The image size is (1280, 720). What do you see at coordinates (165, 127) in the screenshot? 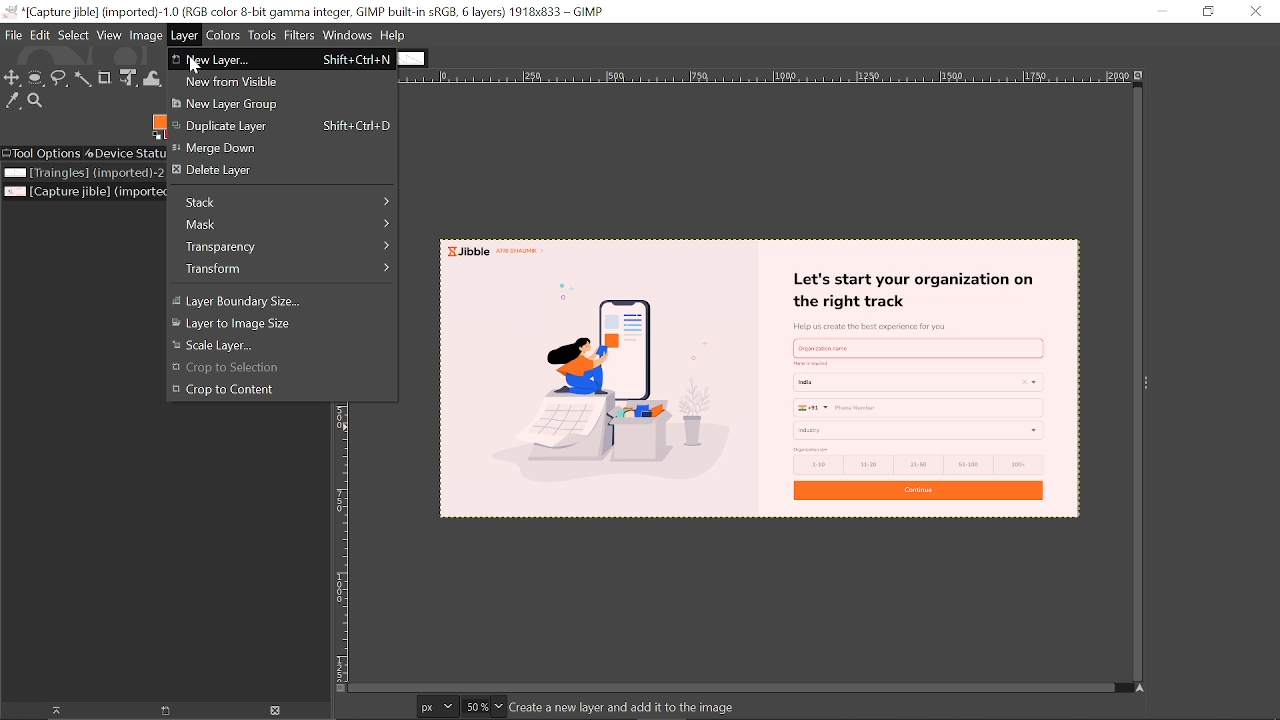
I see `Foreground color` at bounding box center [165, 127].